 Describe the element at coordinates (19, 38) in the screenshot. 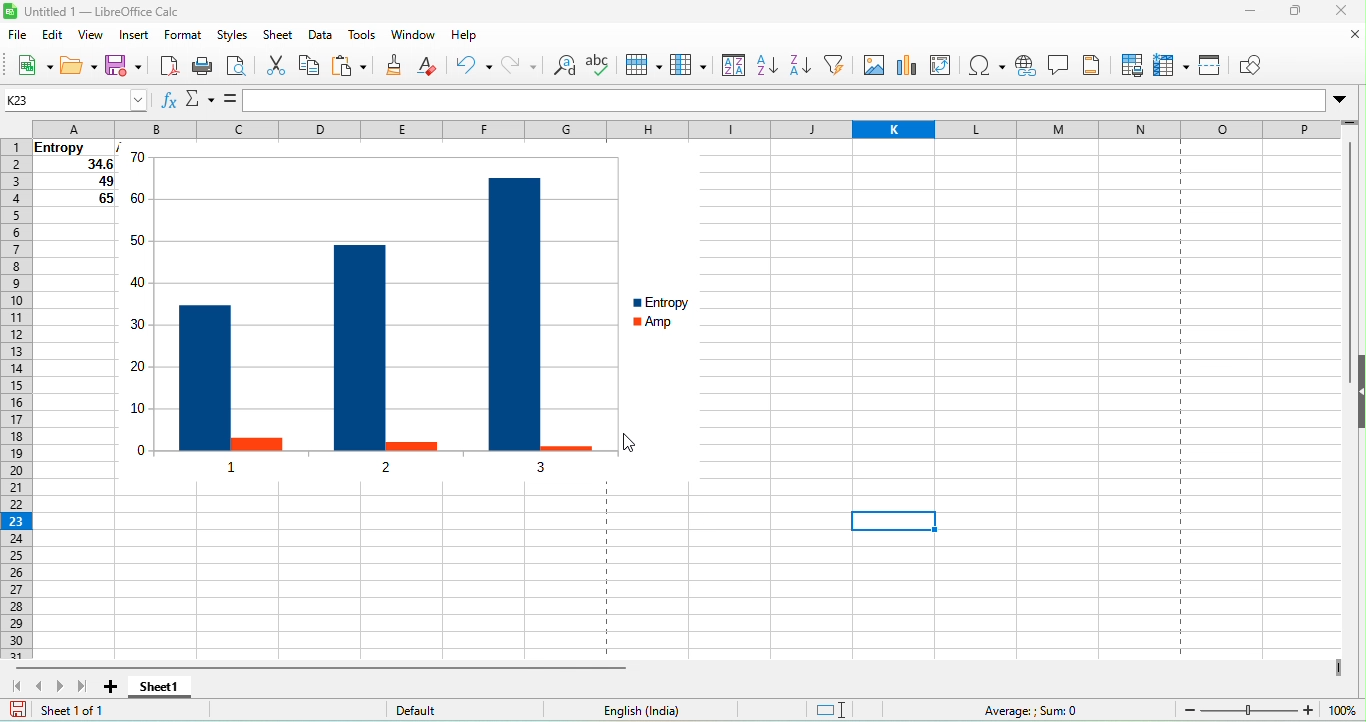

I see `file` at that location.